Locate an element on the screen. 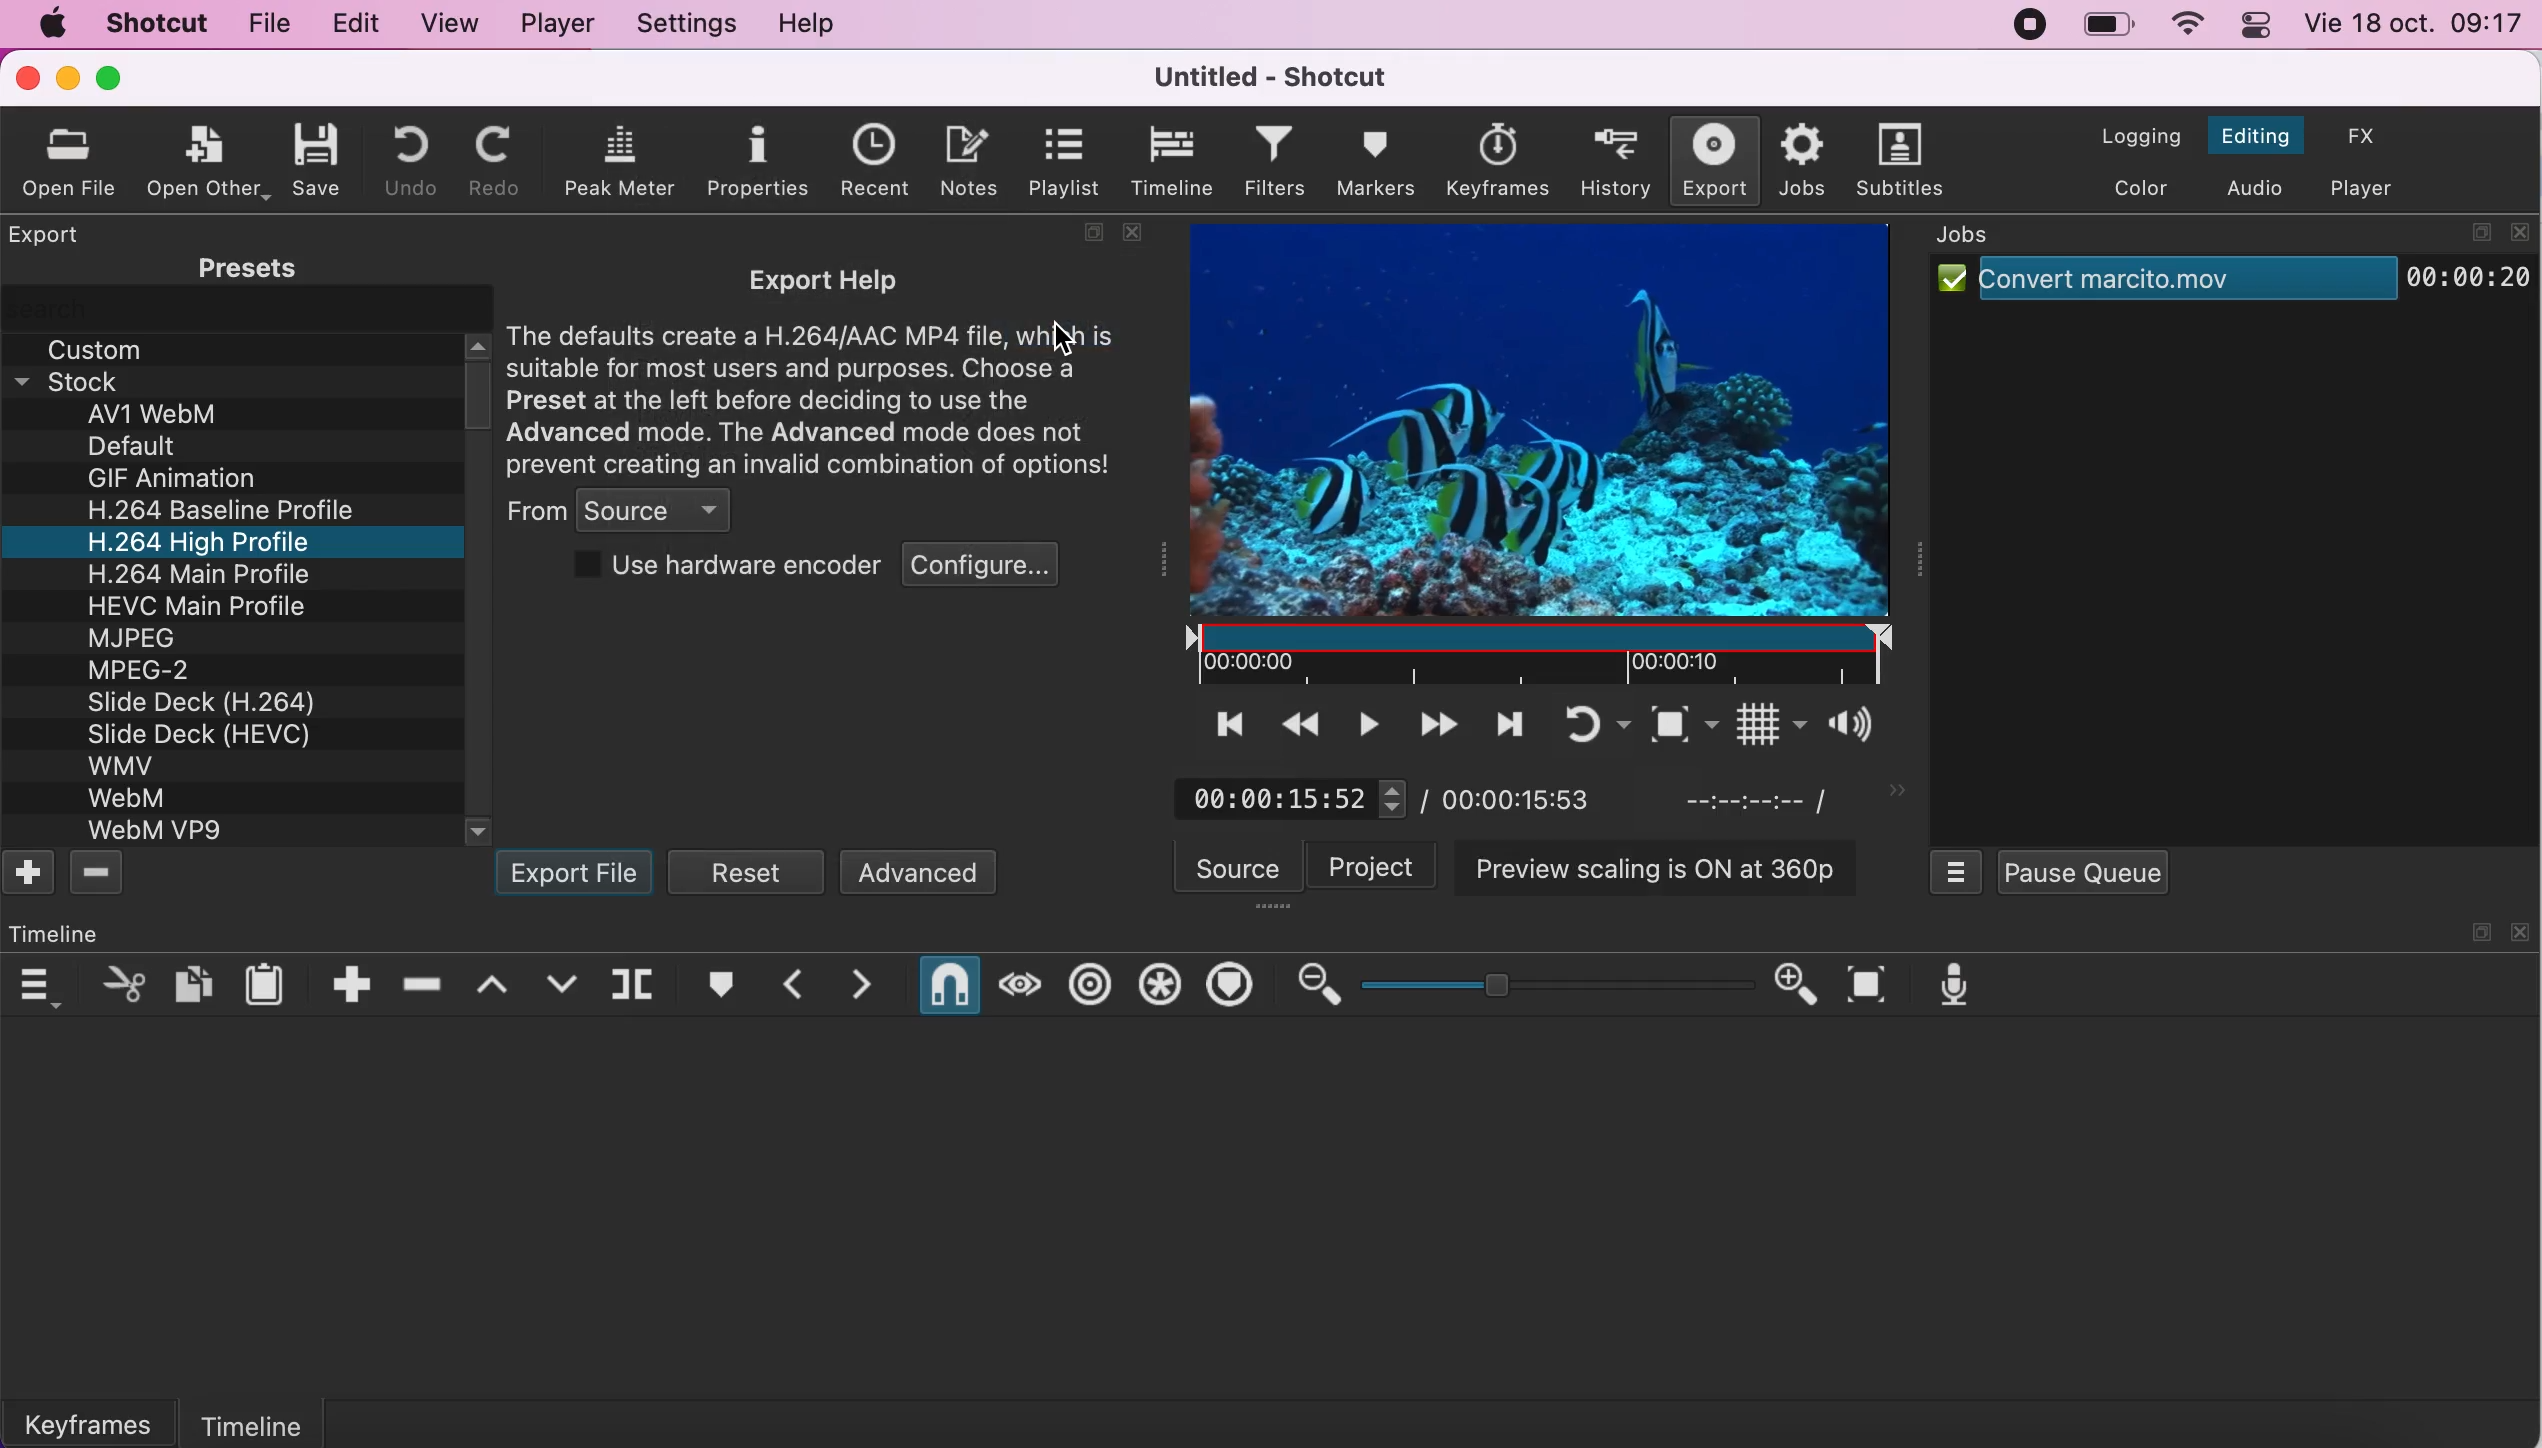 This screenshot has width=2542, height=1448. time line panel is located at coordinates (59, 933).